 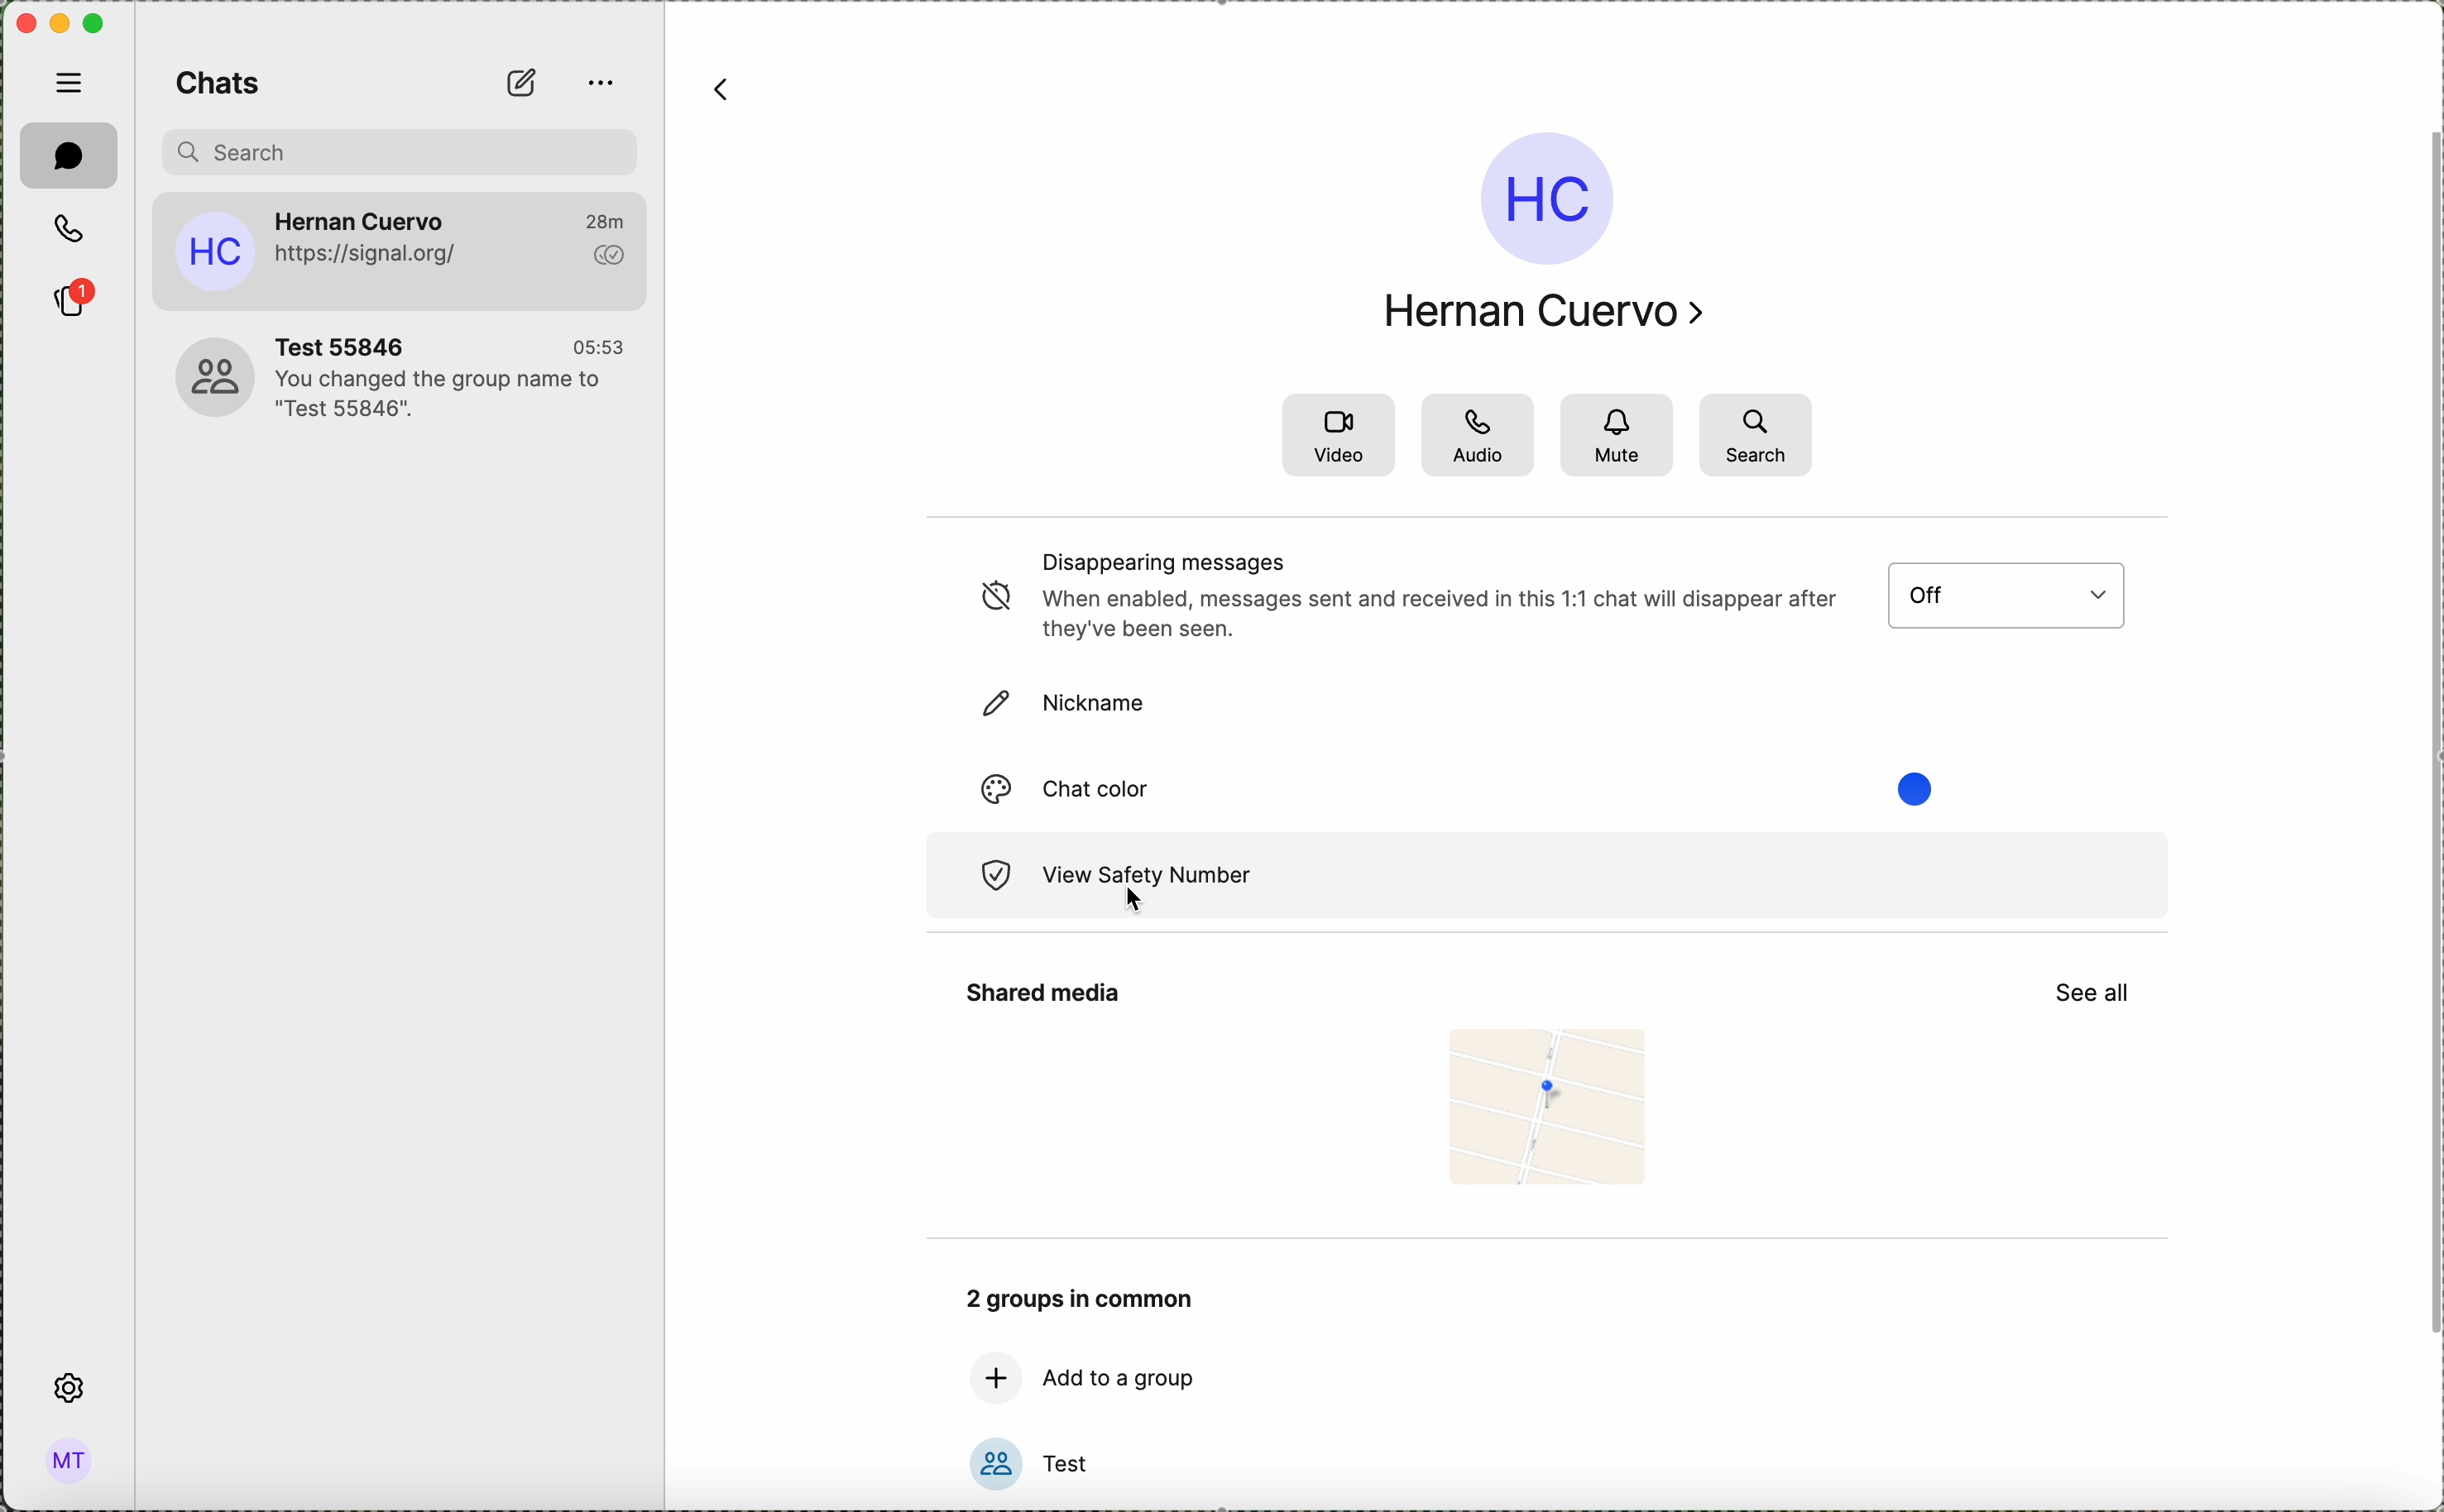 What do you see at coordinates (1549, 310) in the screenshot?
I see `Hernan Cuervo >` at bounding box center [1549, 310].